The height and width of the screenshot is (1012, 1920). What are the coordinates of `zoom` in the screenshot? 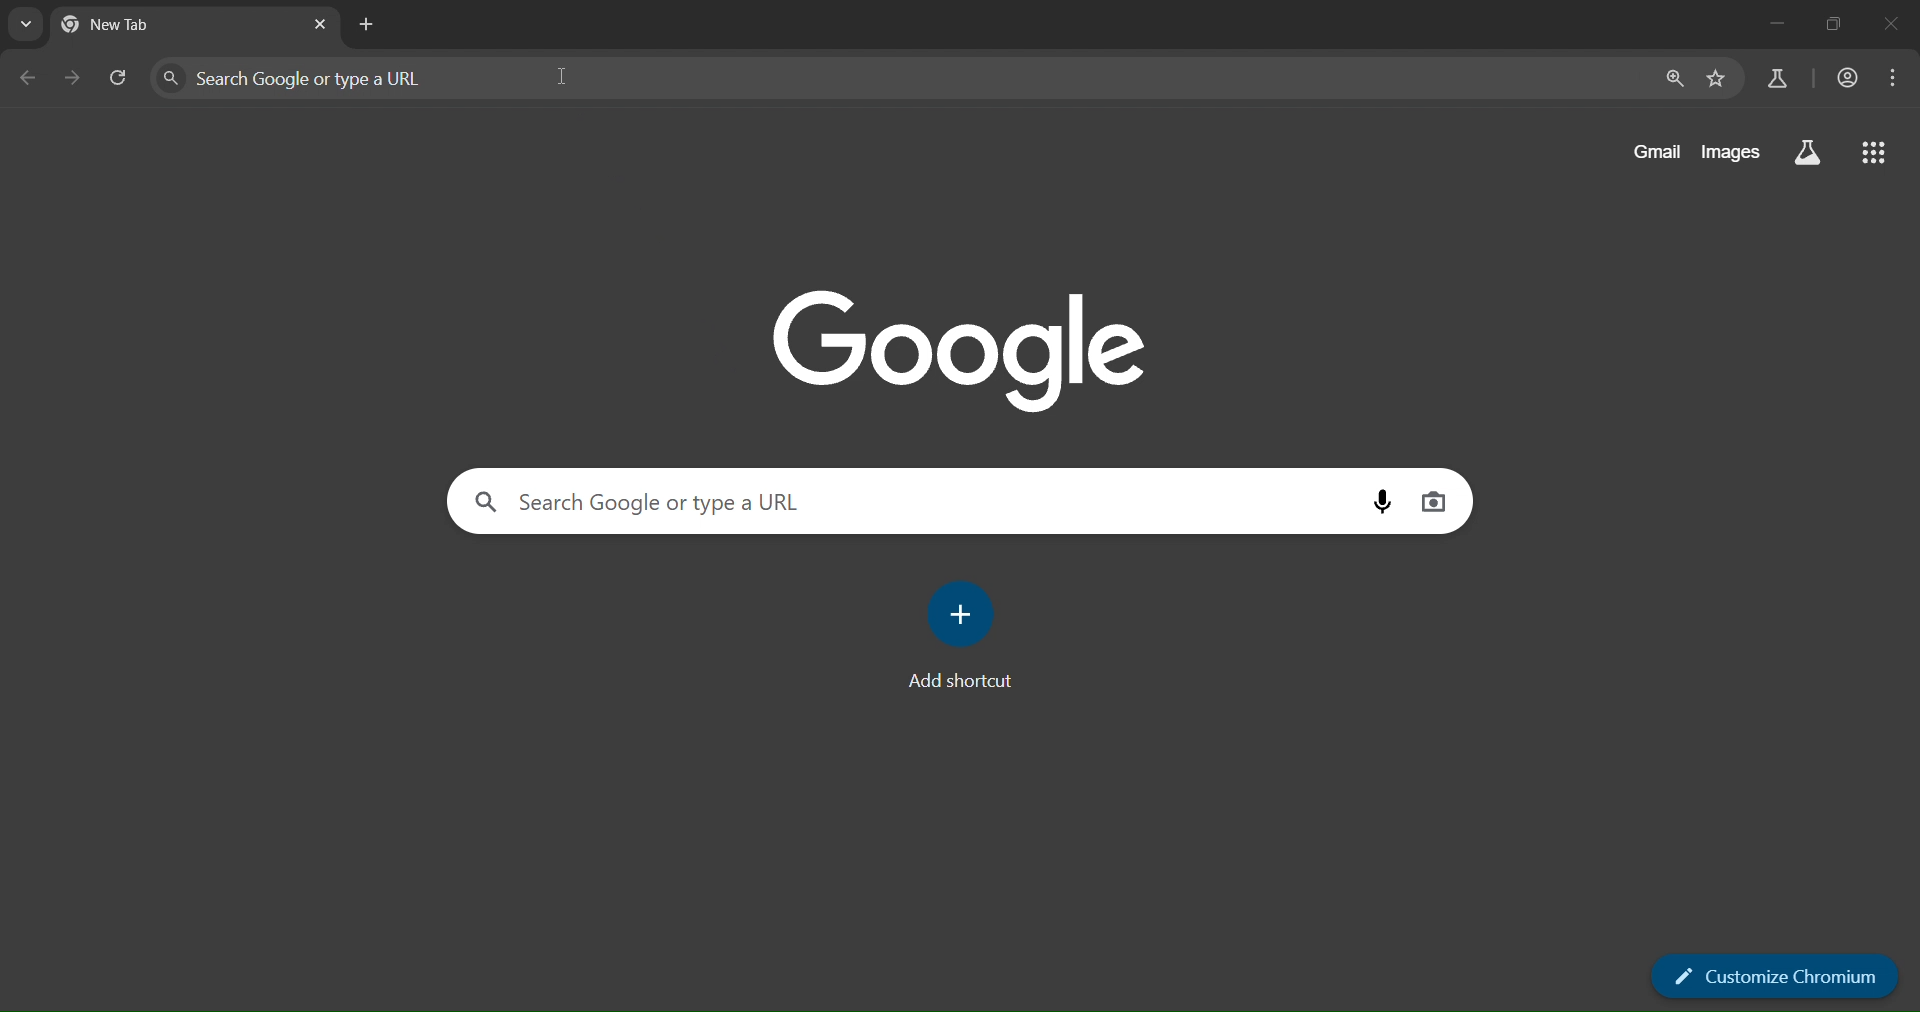 It's located at (1676, 76).